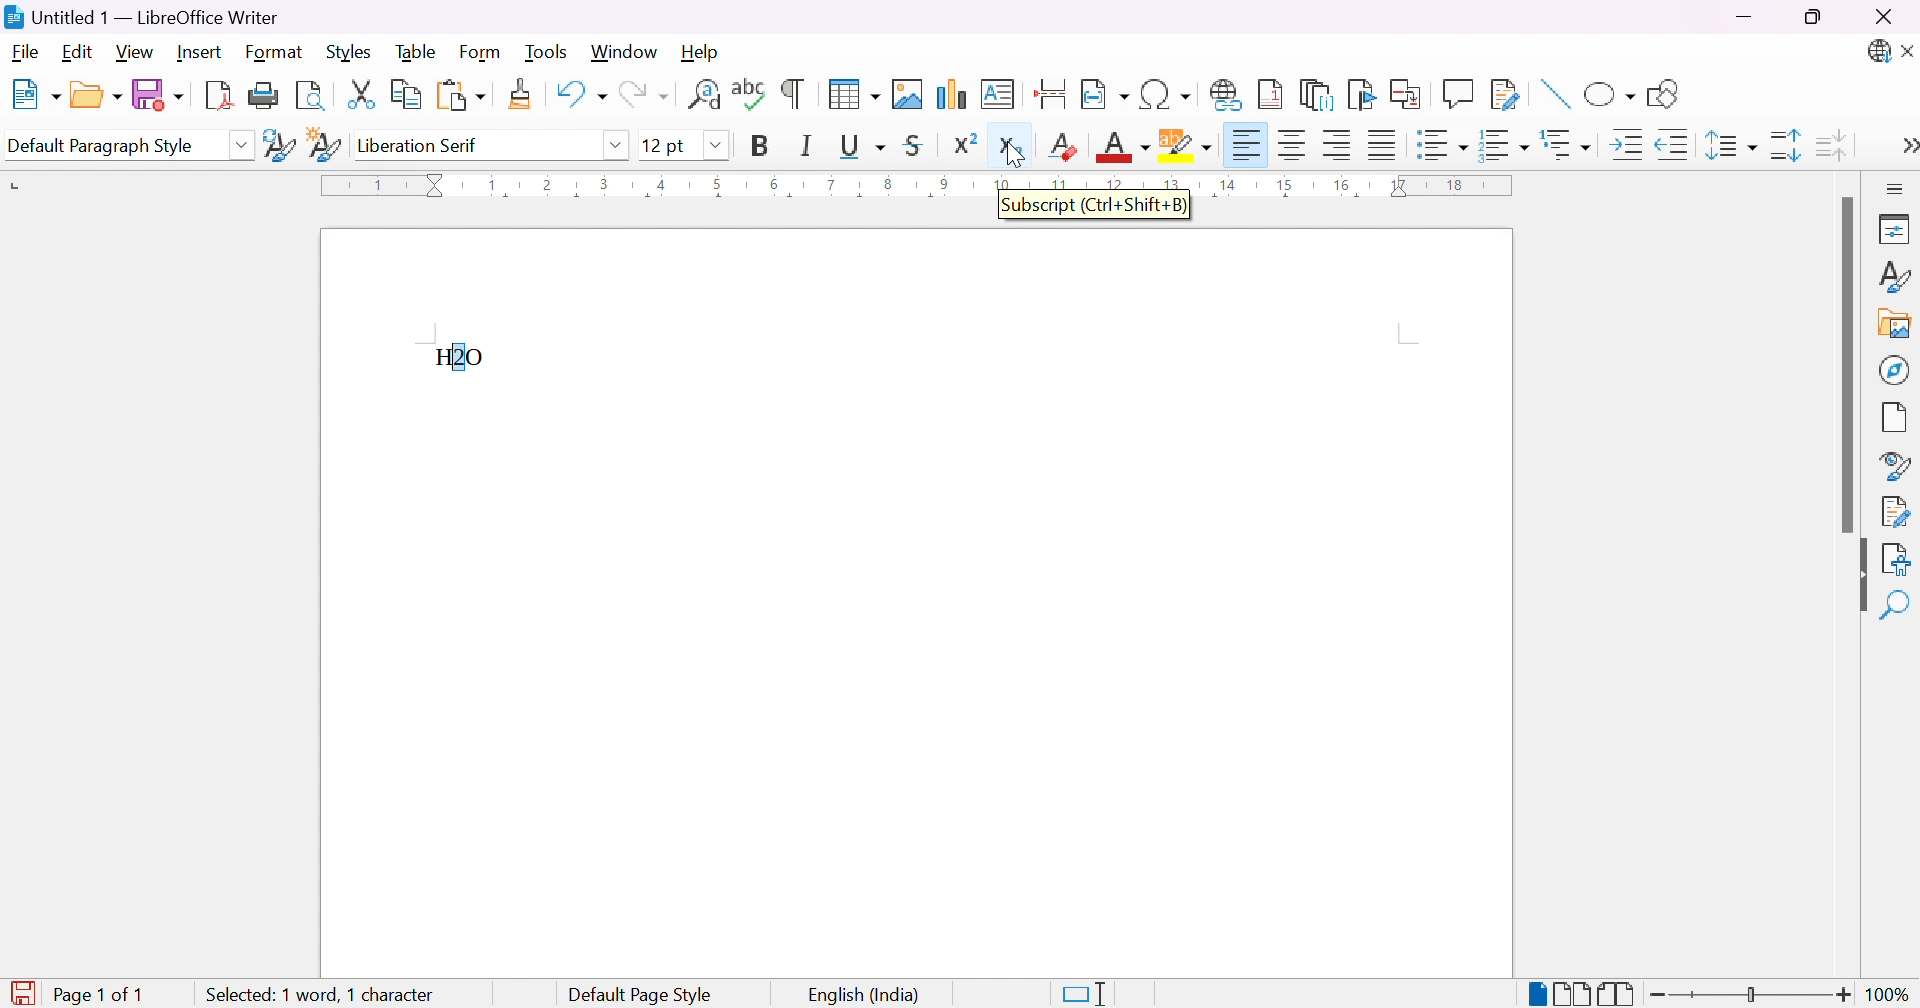 The image size is (1920, 1008). I want to click on Untitled 1 - LibreOffice Writer, so click(139, 17).